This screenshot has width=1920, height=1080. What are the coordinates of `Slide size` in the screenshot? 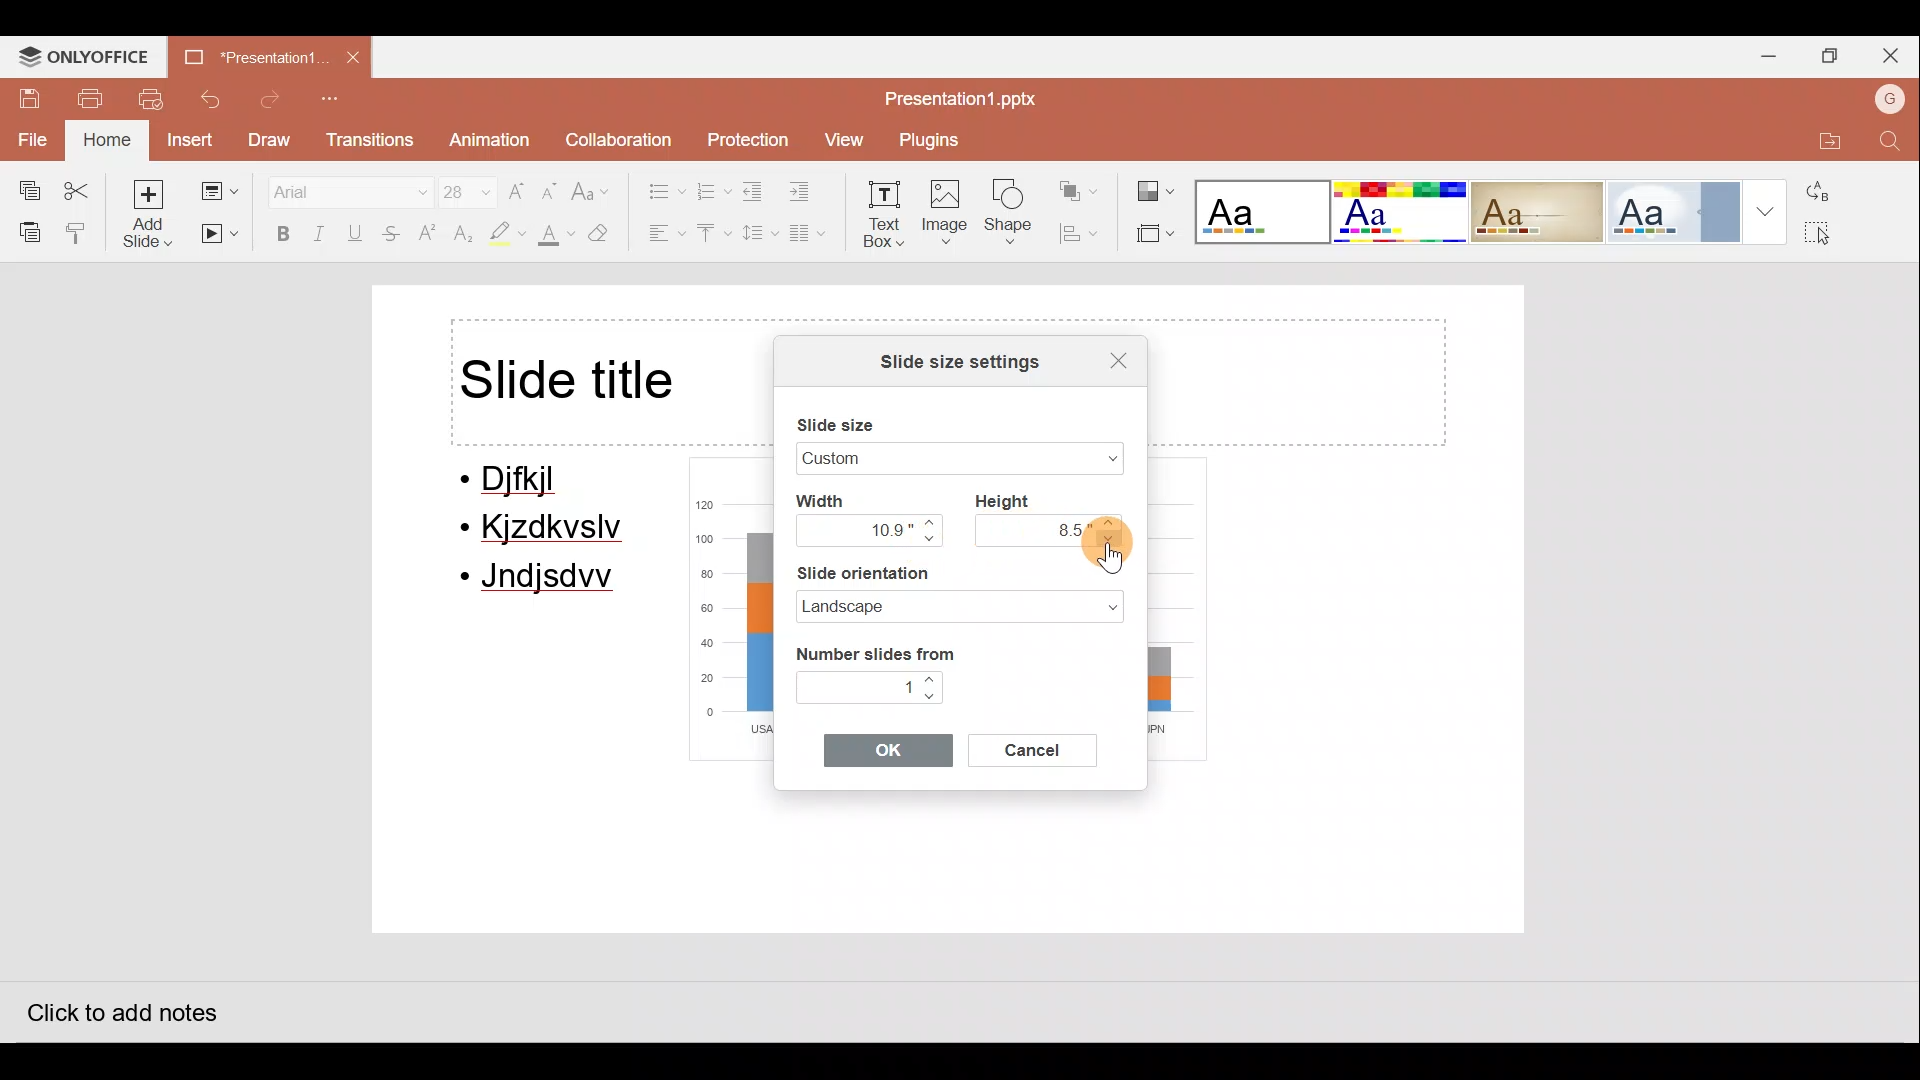 It's located at (850, 420).